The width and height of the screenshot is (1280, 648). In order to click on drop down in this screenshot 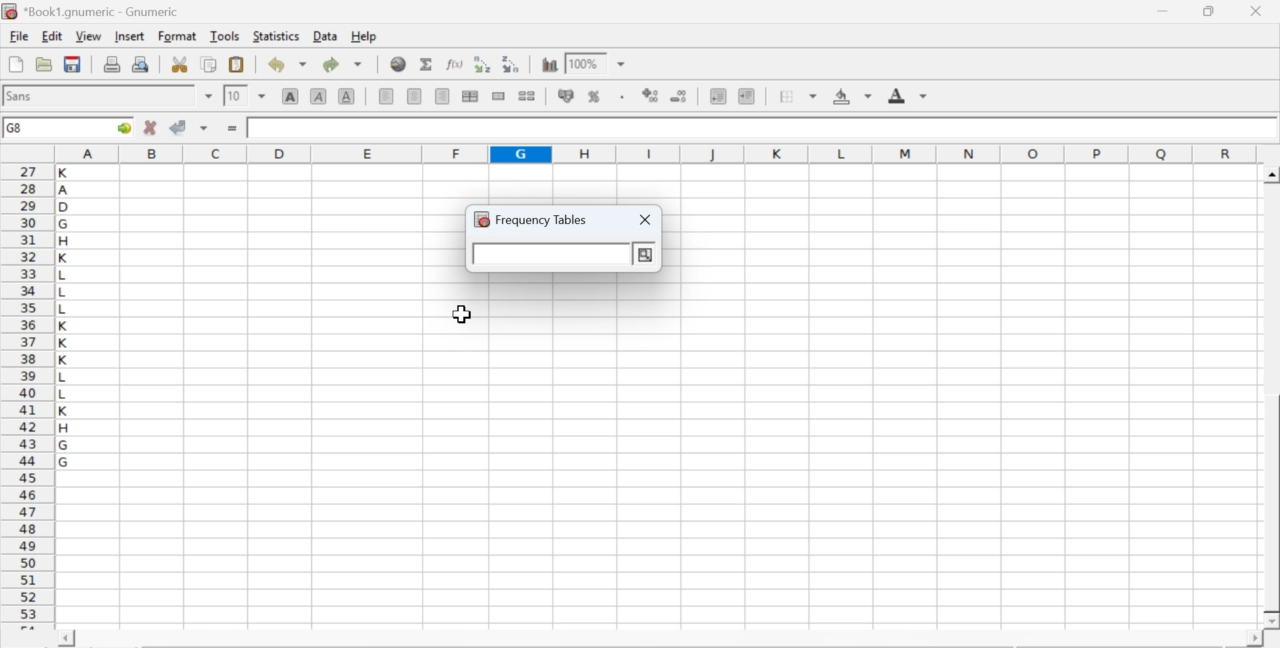, I will do `click(210, 96)`.